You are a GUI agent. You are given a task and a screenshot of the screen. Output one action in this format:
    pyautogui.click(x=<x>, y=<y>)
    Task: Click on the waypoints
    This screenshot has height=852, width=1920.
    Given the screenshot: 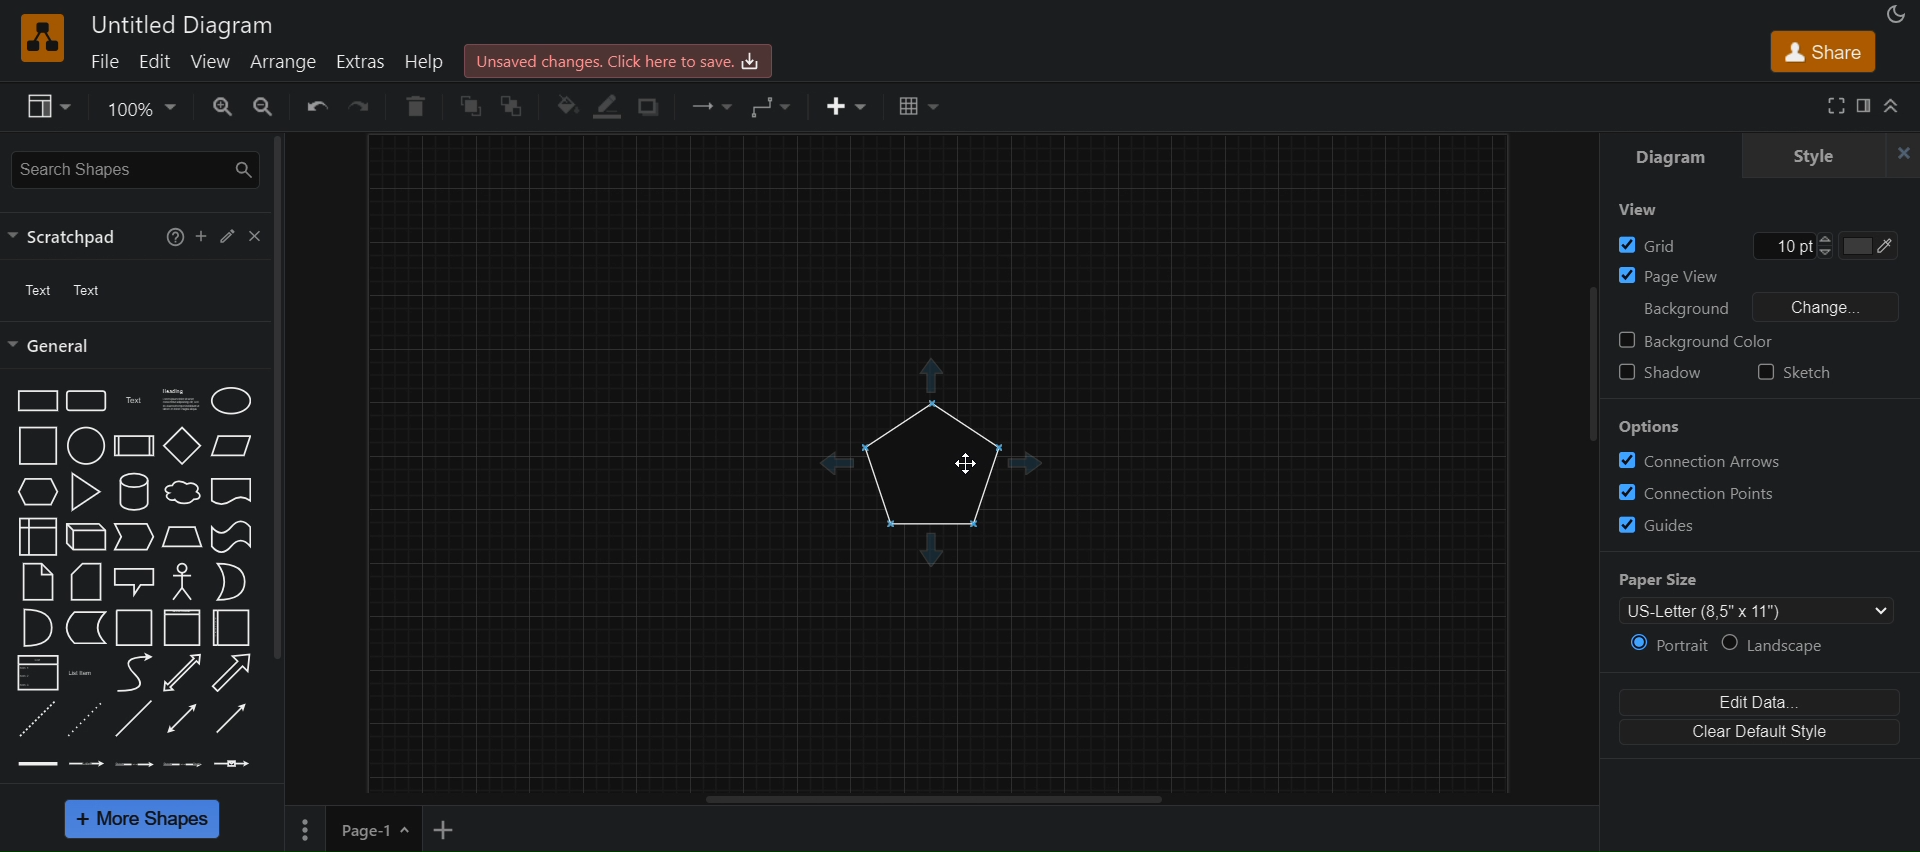 What is the action you would take?
    pyautogui.click(x=774, y=108)
    